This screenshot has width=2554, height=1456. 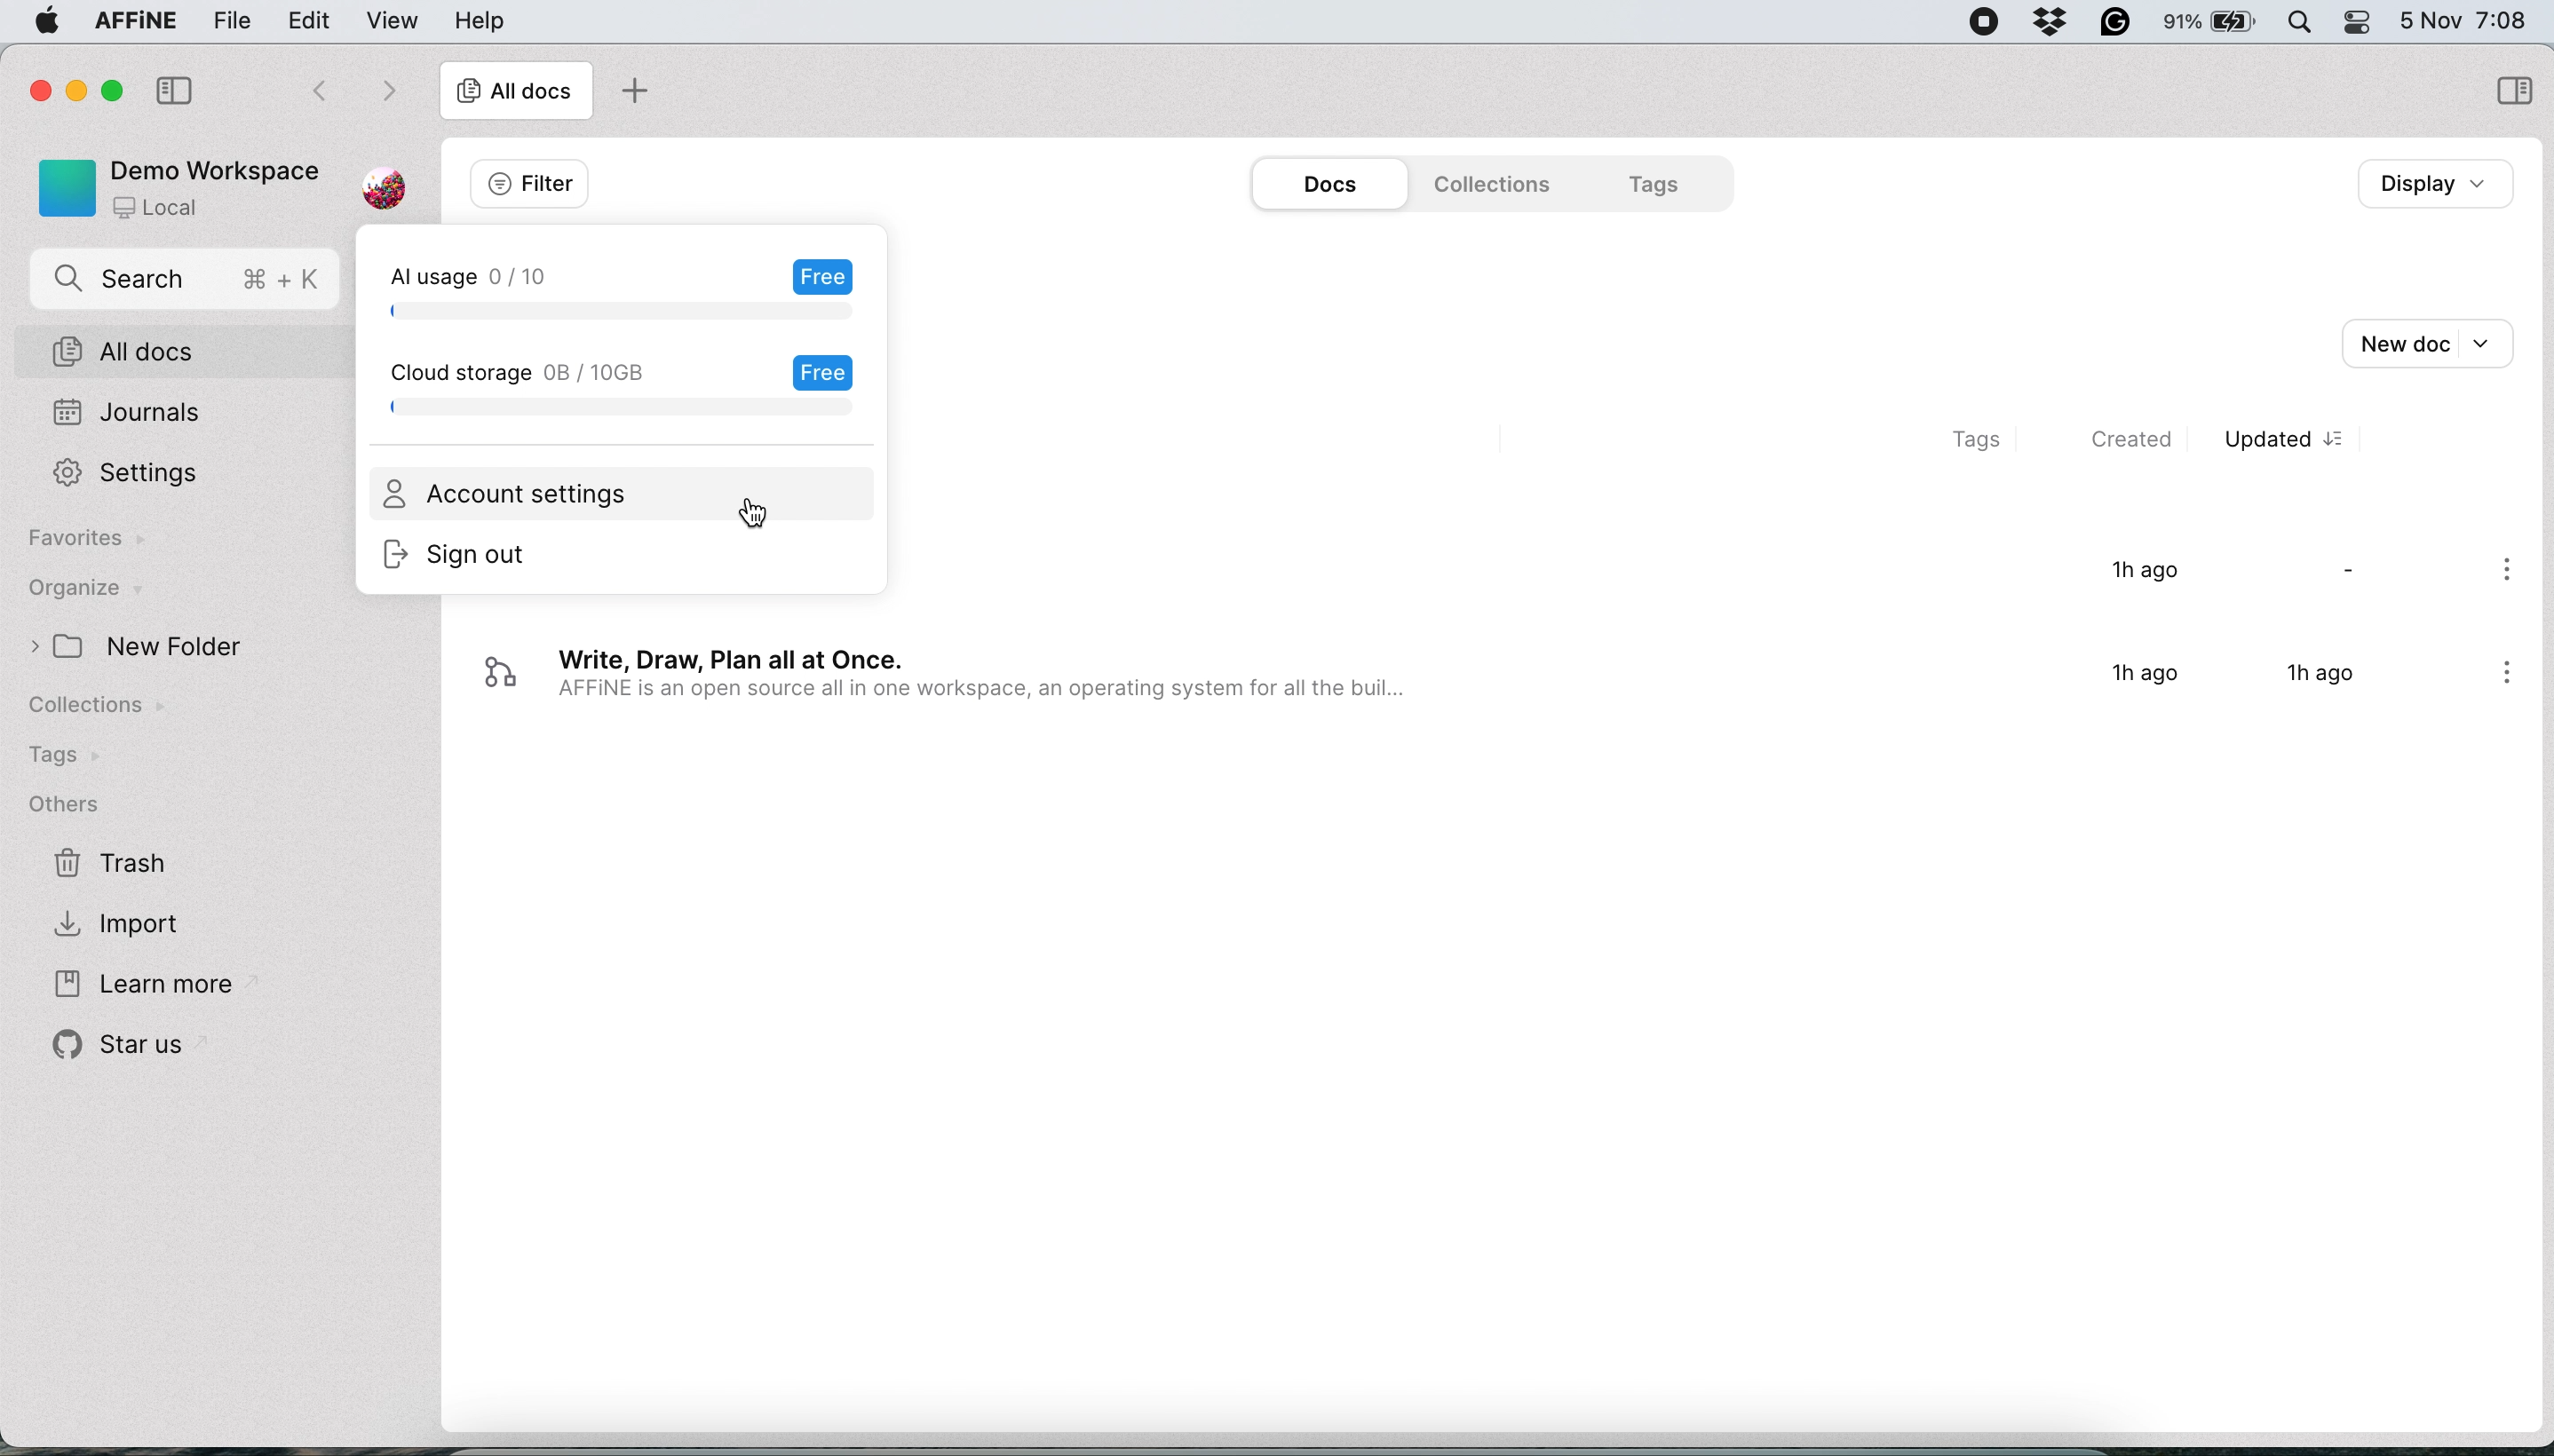 What do you see at coordinates (2470, 19) in the screenshot?
I see `date and time` at bounding box center [2470, 19].